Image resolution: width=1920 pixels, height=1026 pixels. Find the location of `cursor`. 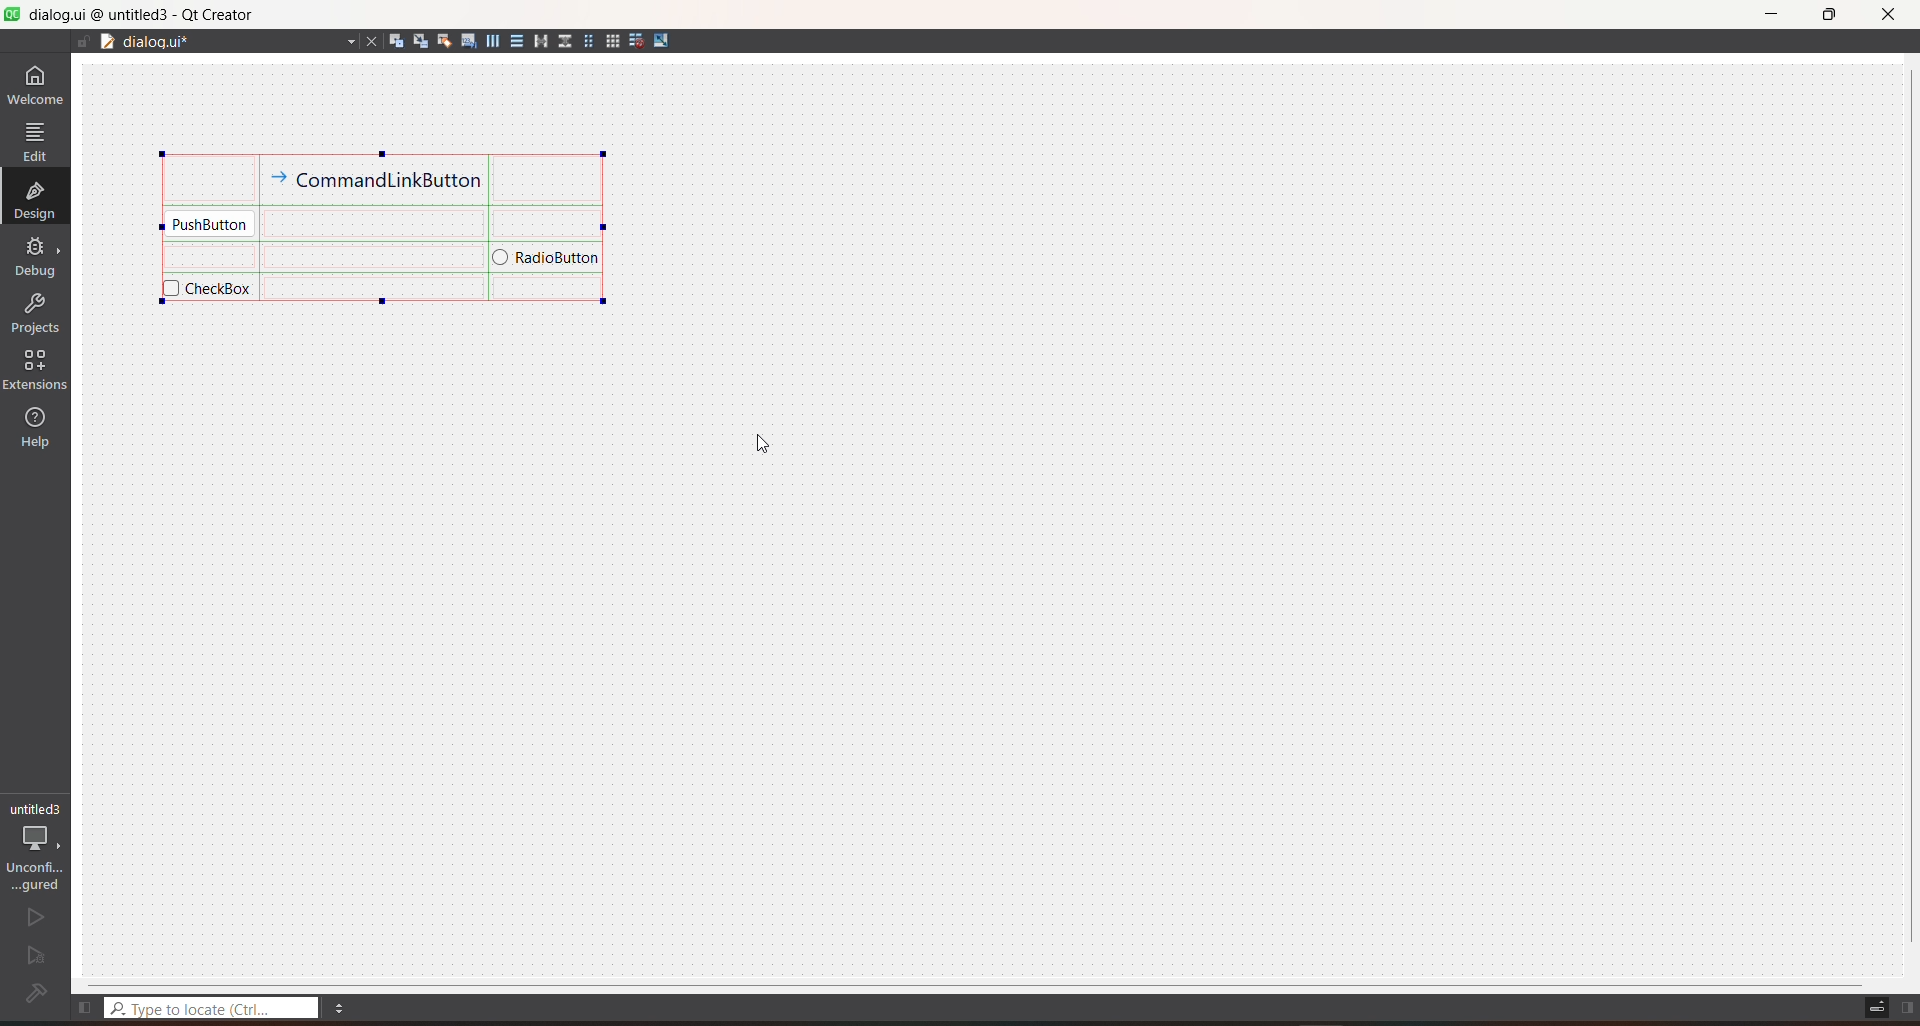

cursor is located at coordinates (758, 449).